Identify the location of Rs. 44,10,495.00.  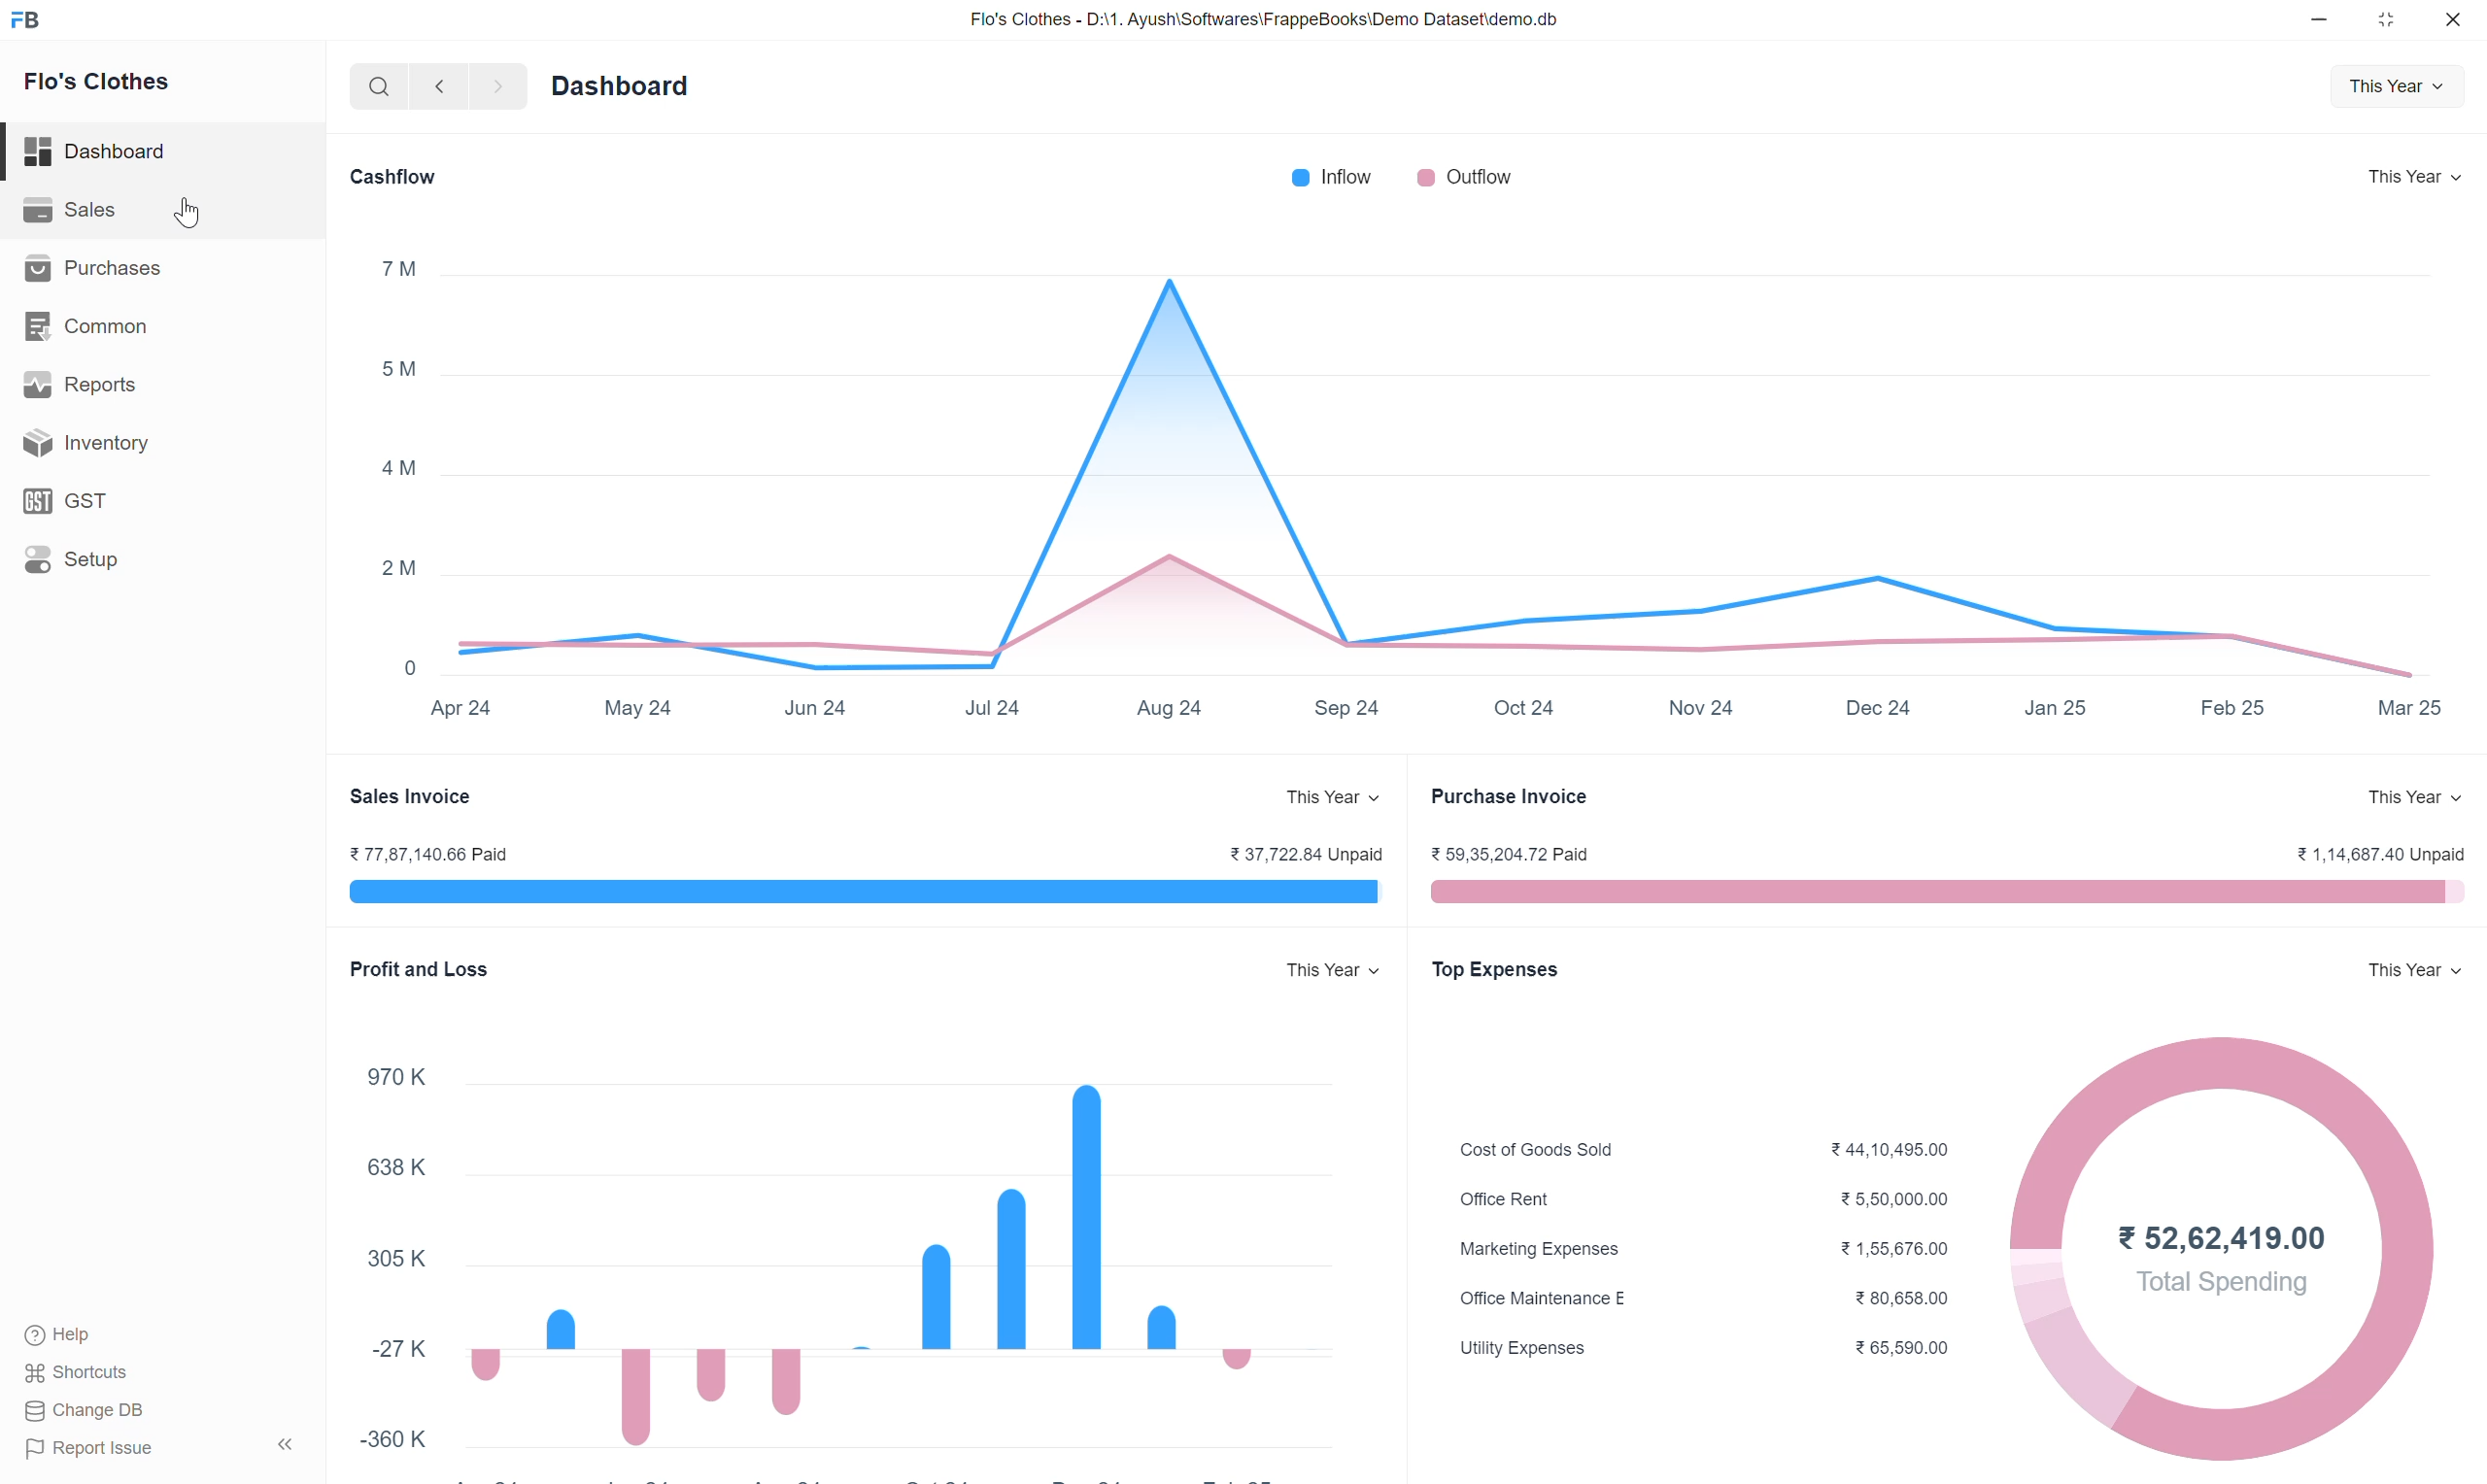
(1892, 1149).